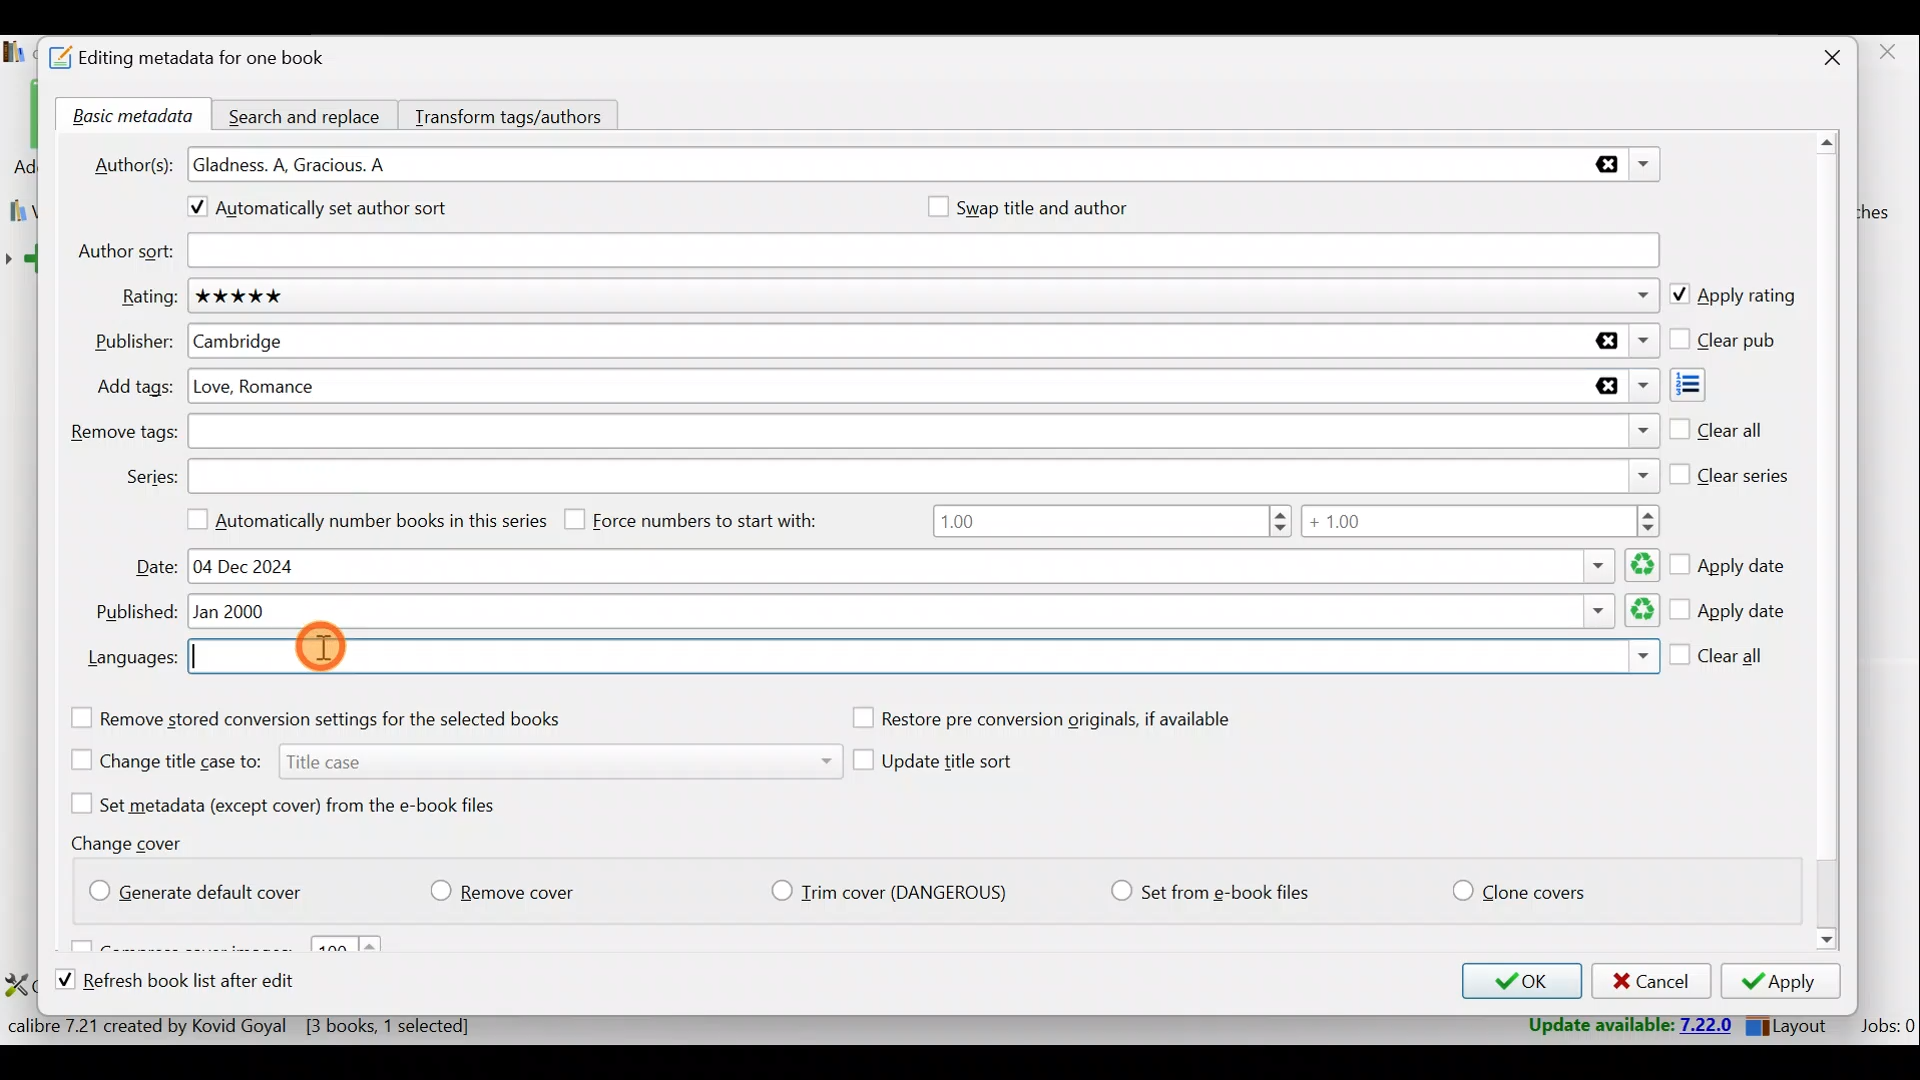 The width and height of the screenshot is (1920, 1080). Describe the element at coordinates (130, 660) in the screenshot. I see `Languages:` at that location.